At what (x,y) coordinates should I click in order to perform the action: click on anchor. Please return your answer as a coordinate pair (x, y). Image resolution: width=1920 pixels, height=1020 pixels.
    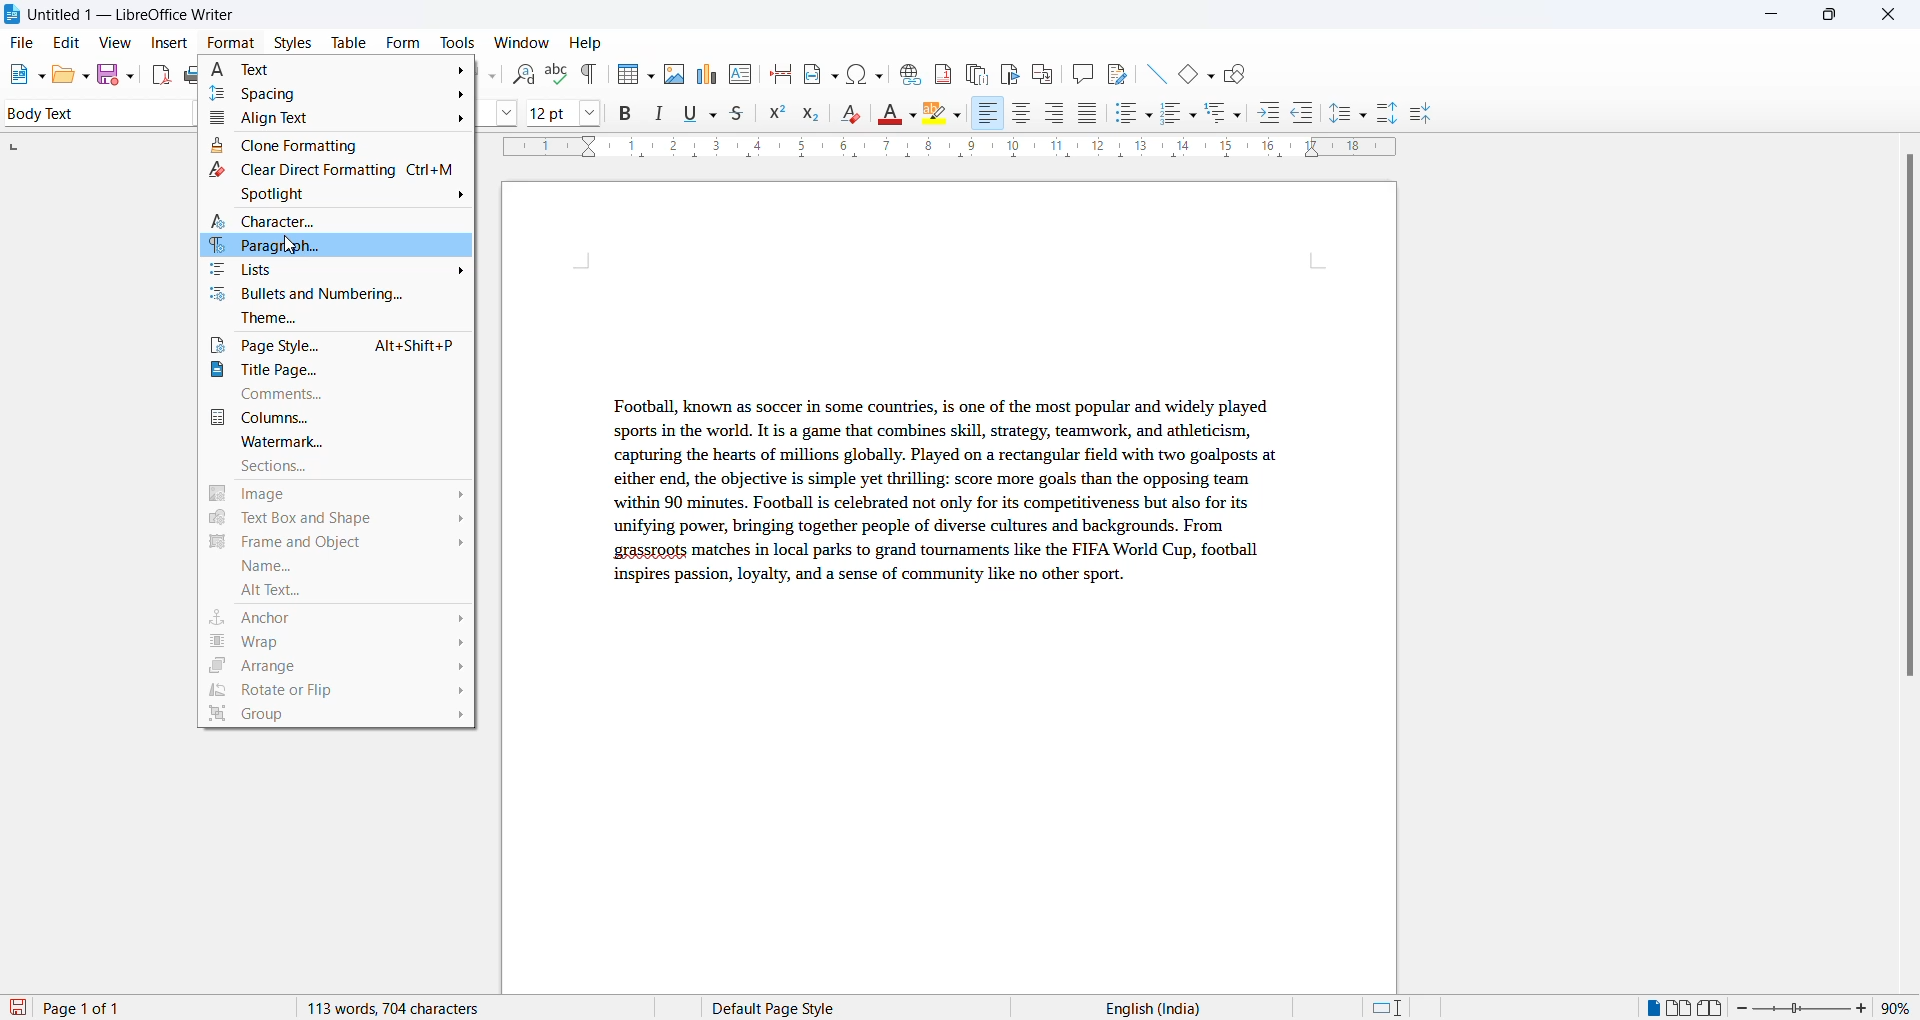
    Looking at the image, I should click on (335, 617).